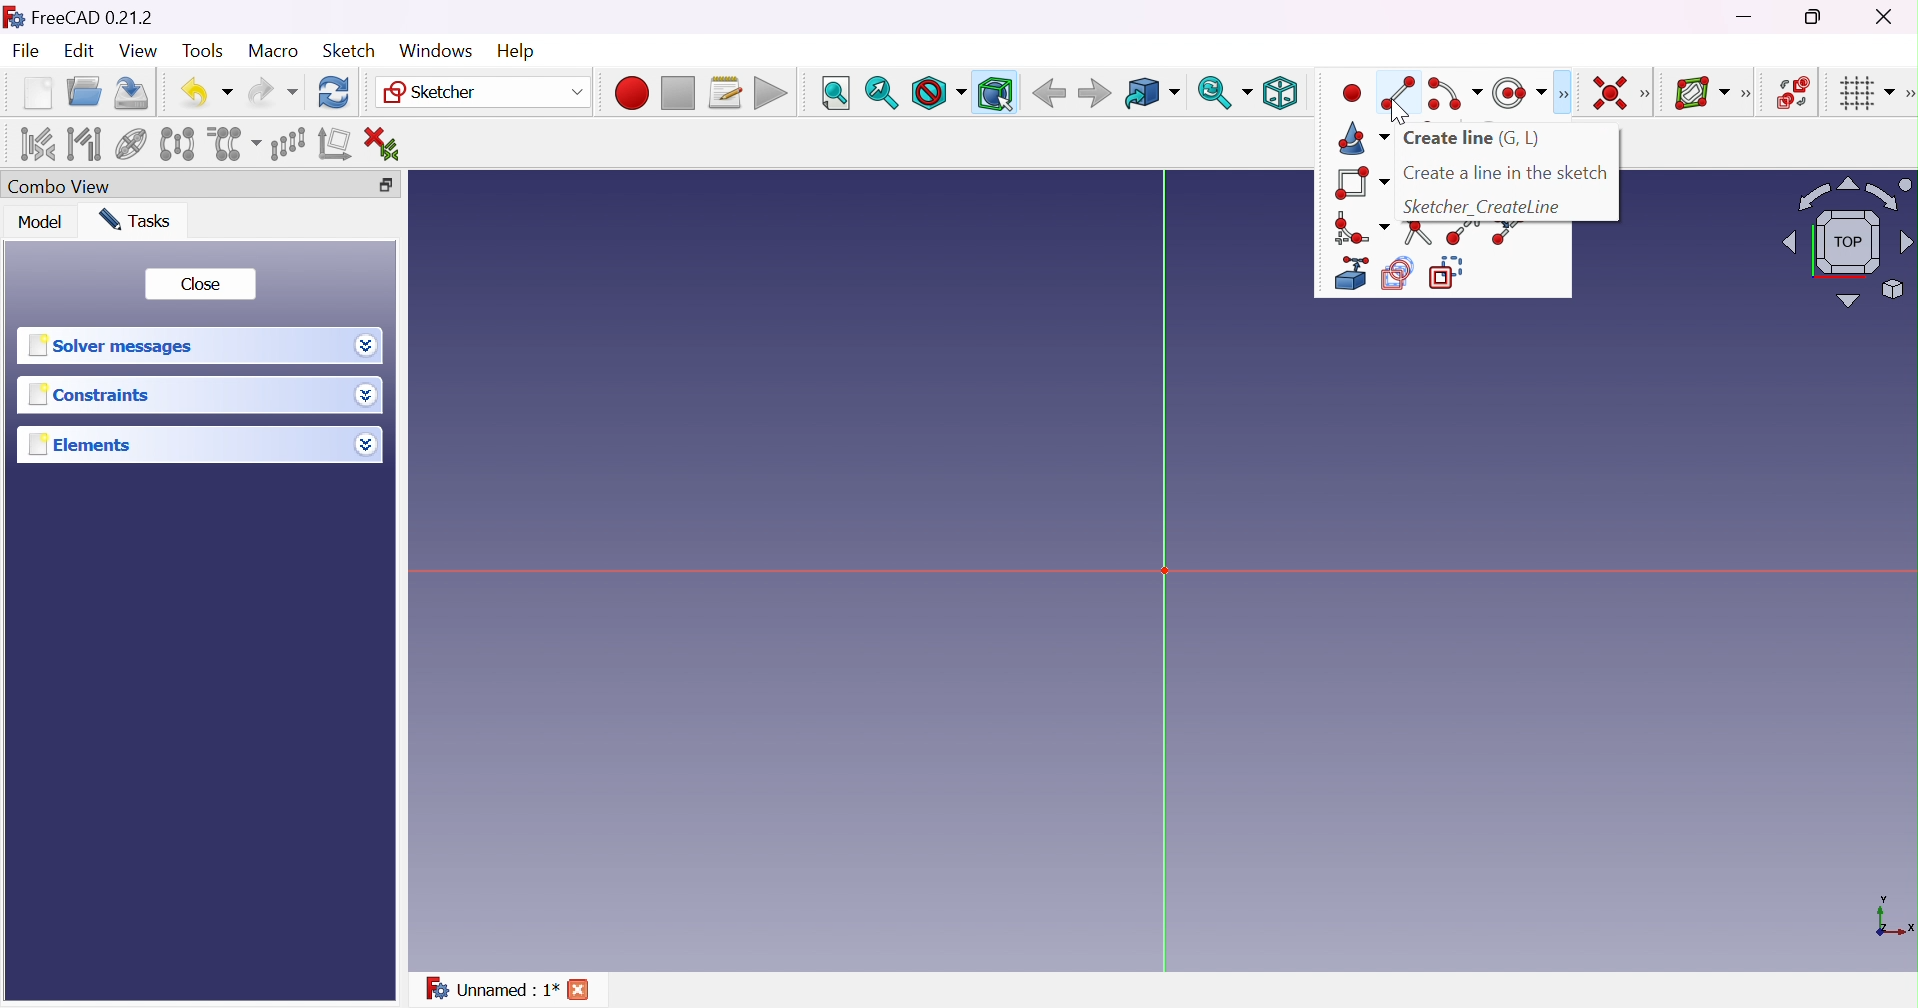 The width and height of the screenshot is (1918, 1008). Describe the element at coordinates (726, 93) in the screenshot. I see `Macros...` at that location.